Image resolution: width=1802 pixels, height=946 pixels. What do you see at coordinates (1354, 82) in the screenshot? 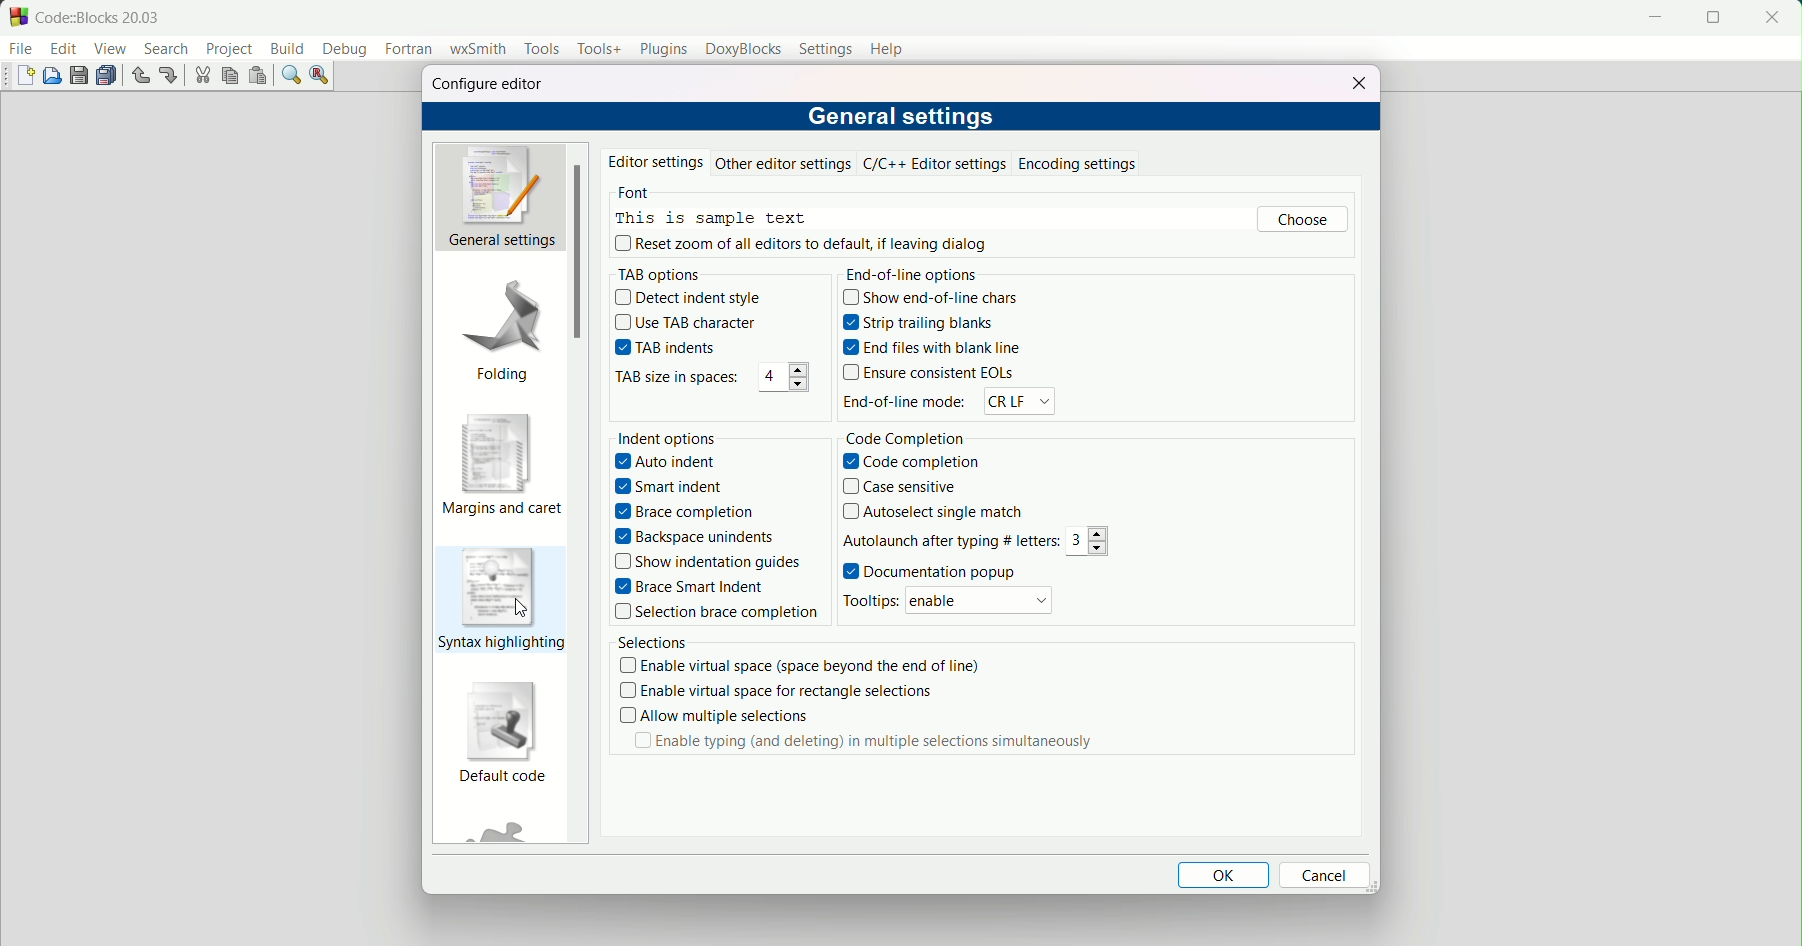
I see `close` at bounding box center [1354, 82].